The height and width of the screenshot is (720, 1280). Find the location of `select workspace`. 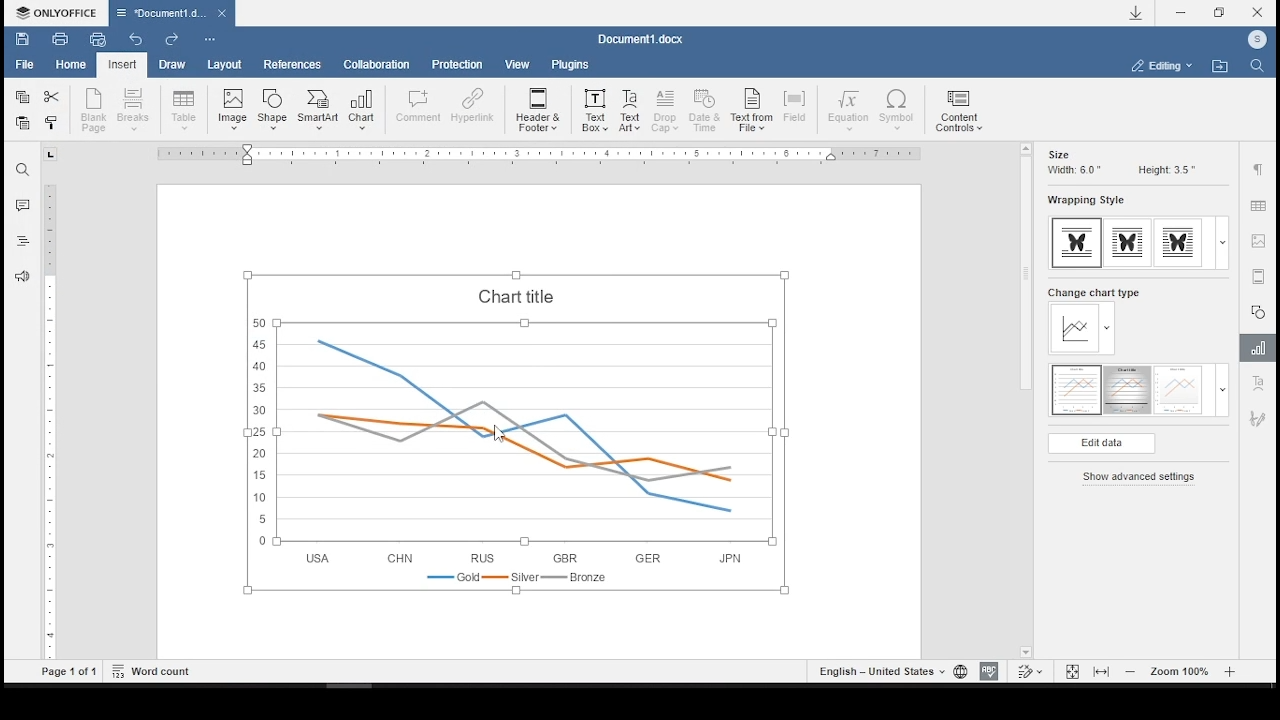

select workspace is located at coordinates (1161, 67).